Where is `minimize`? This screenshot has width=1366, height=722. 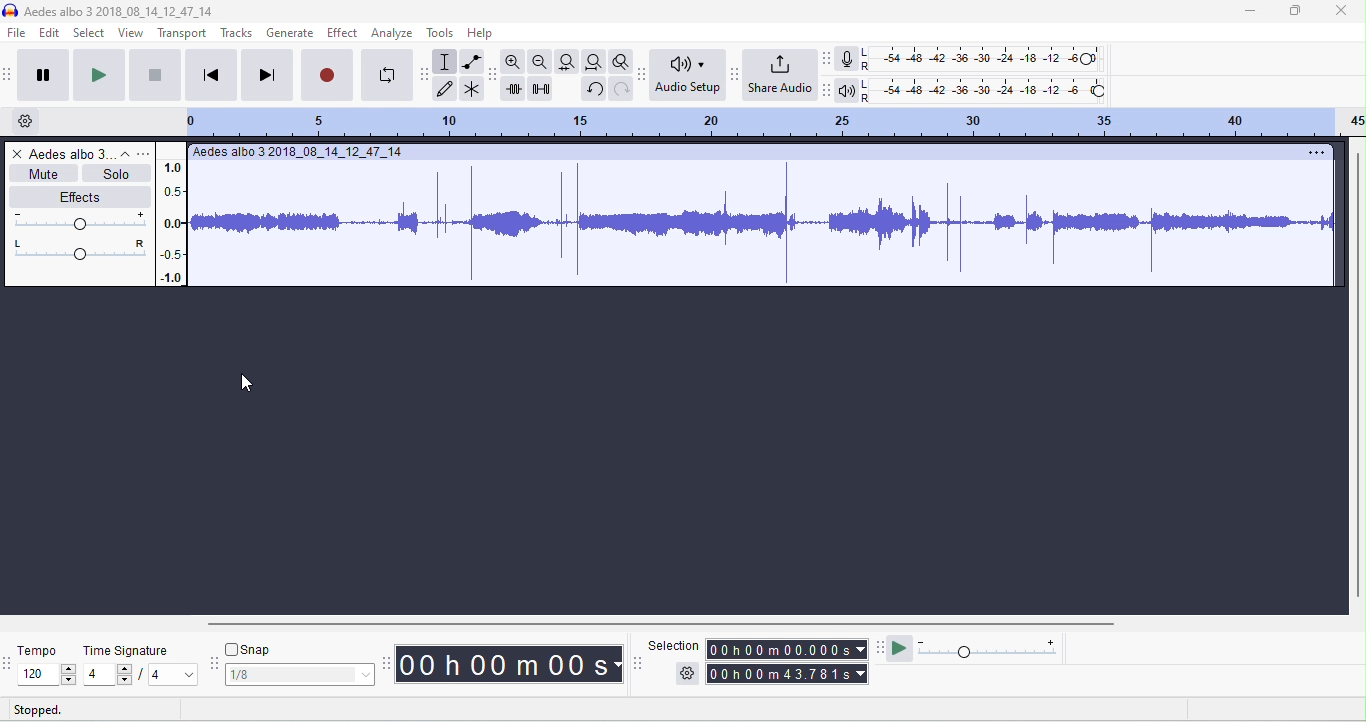 minimize is located at coordinates (1249, 11).